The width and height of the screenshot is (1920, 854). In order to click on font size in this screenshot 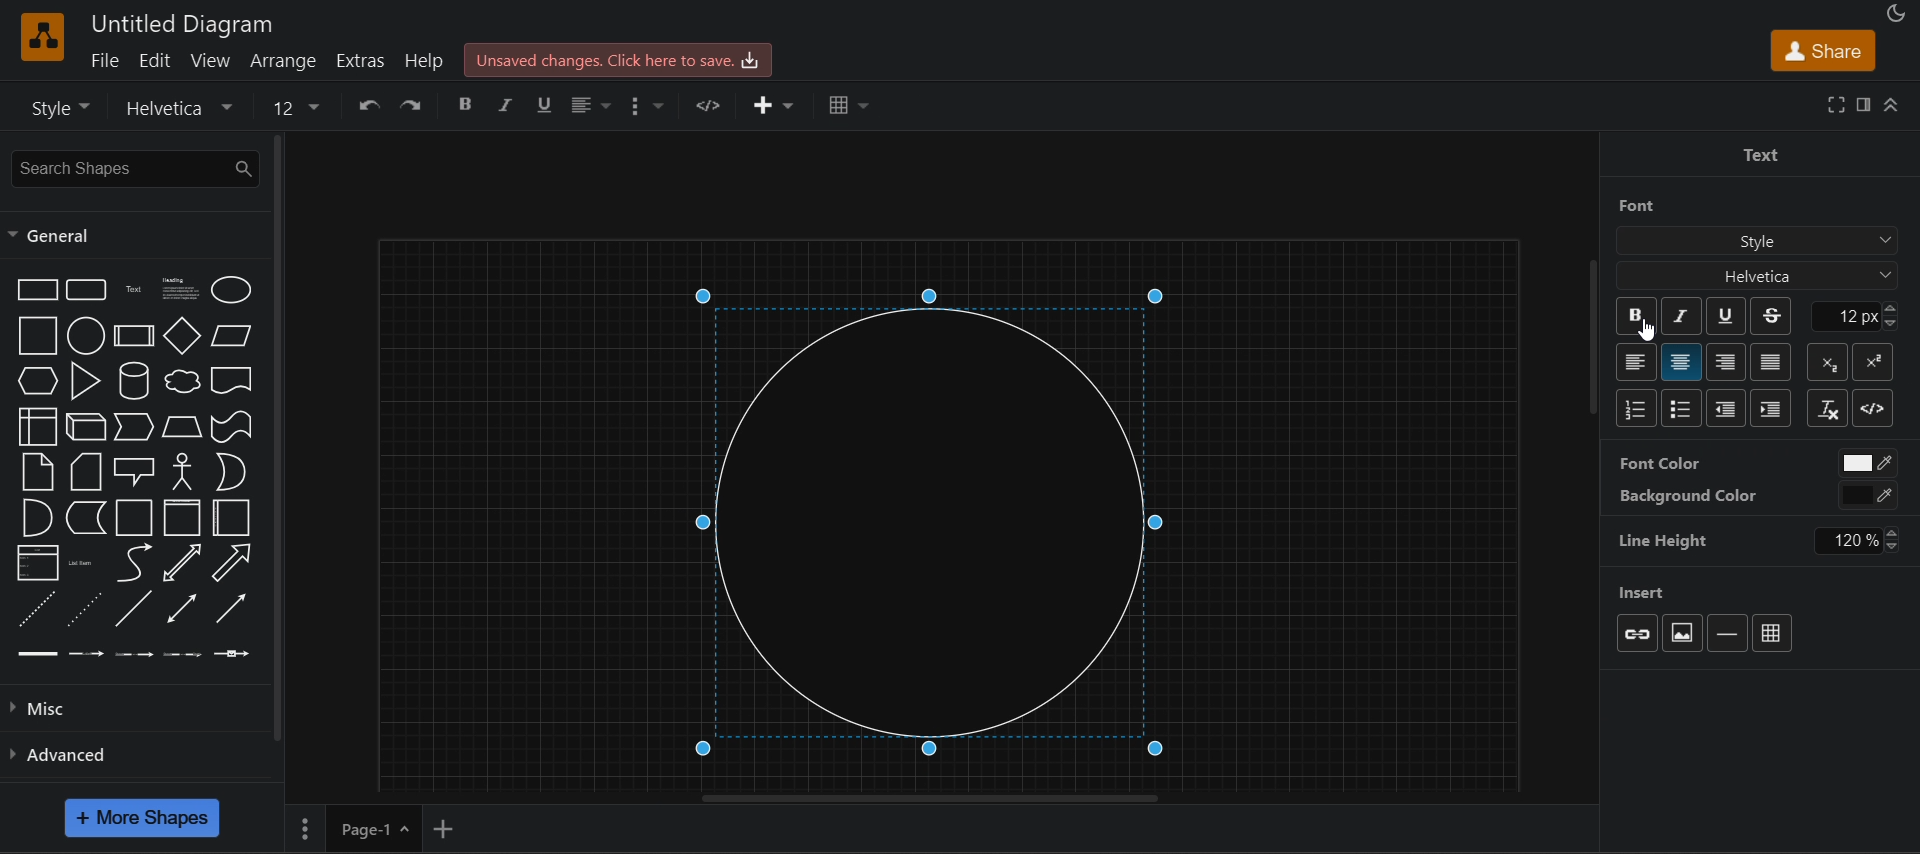, I will do `click(1870, 315)`.